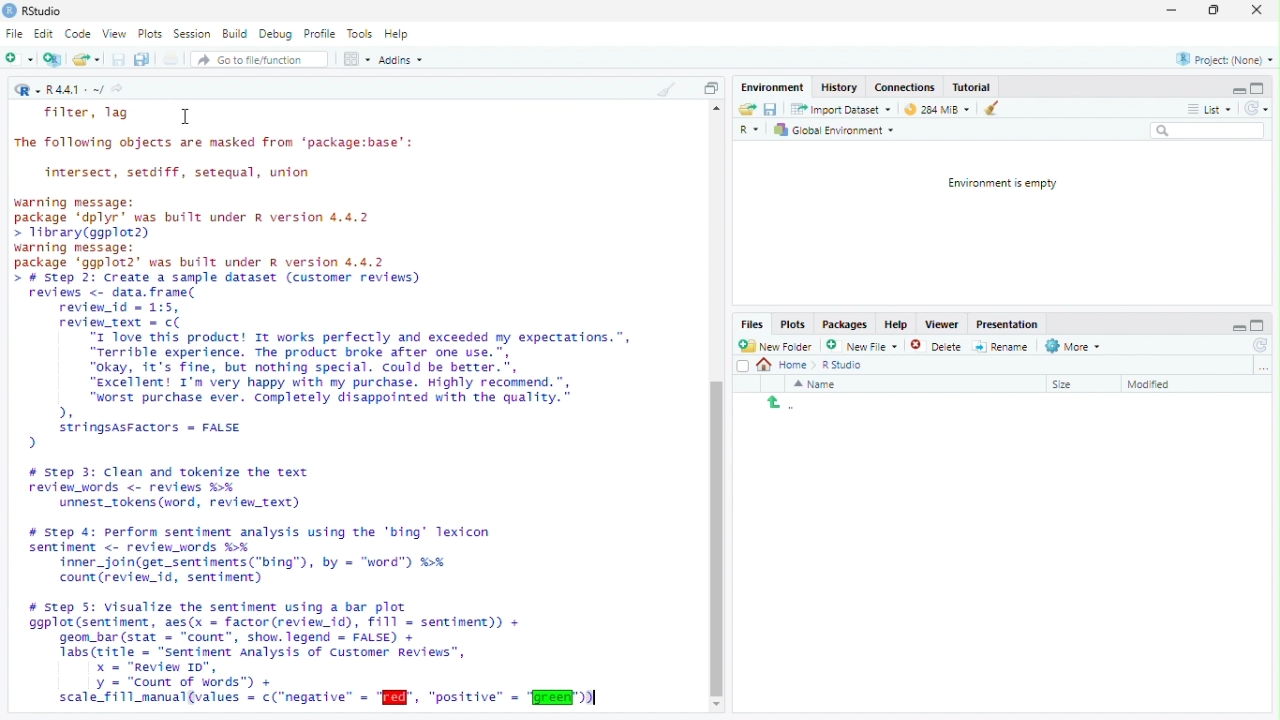 Image resolution: width=1280 pixels, height=720 pixels. I want to click on Save all tabs, so click(141, 58).